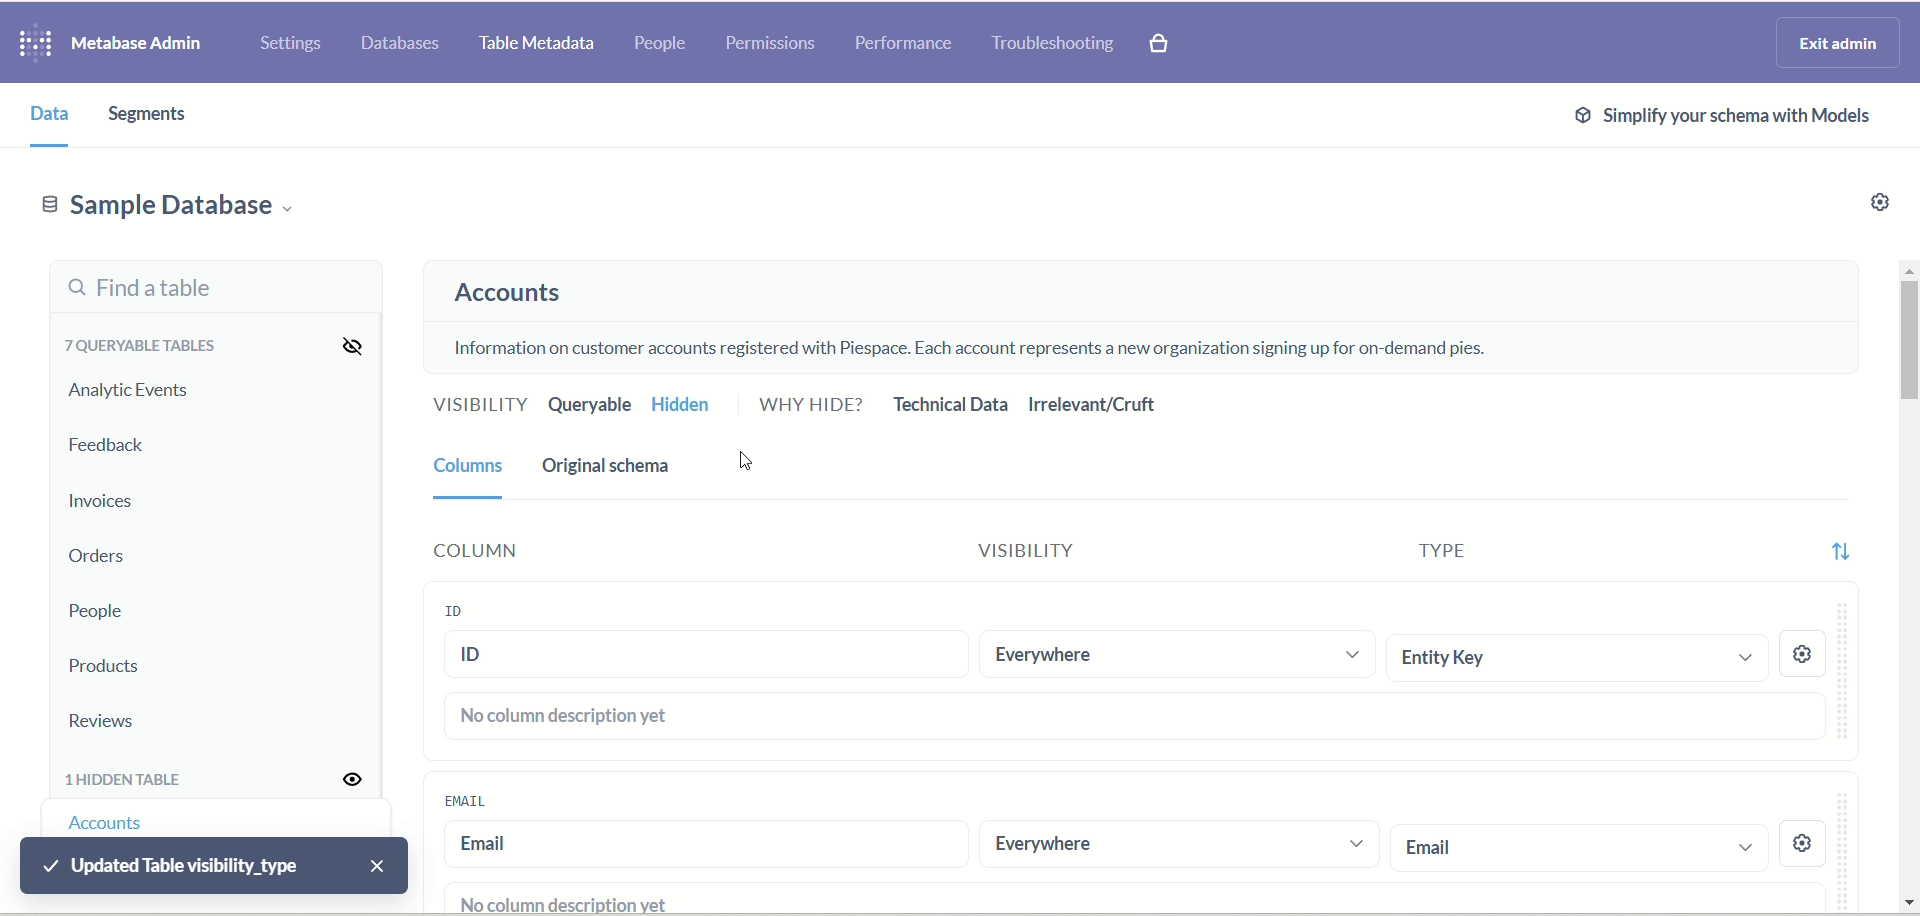 The width and height of the screenshot is (1920, 916). Describe the element at coordinates (1058, 46) in the screenshot. I see `troubleshooting` at that location.